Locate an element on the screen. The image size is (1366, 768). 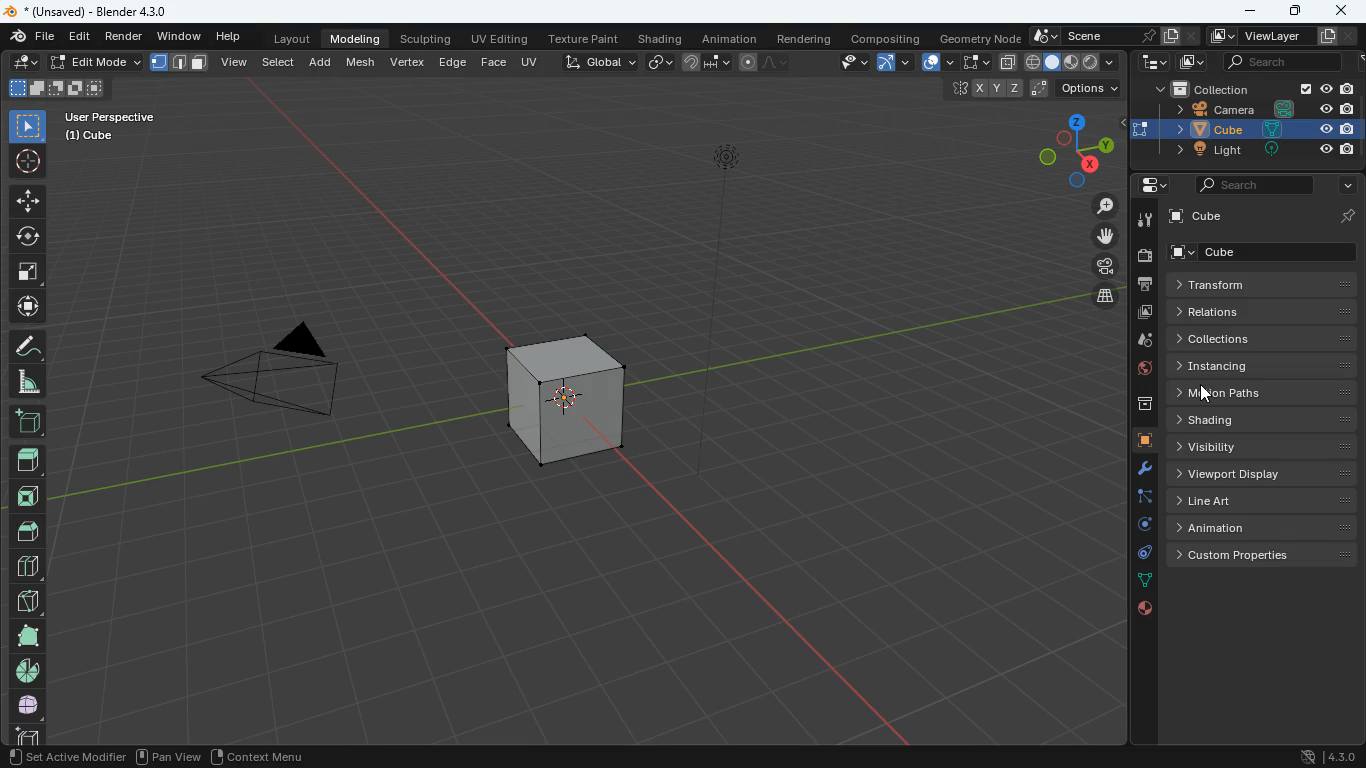
archieve is located at coordinates (1135, 408).